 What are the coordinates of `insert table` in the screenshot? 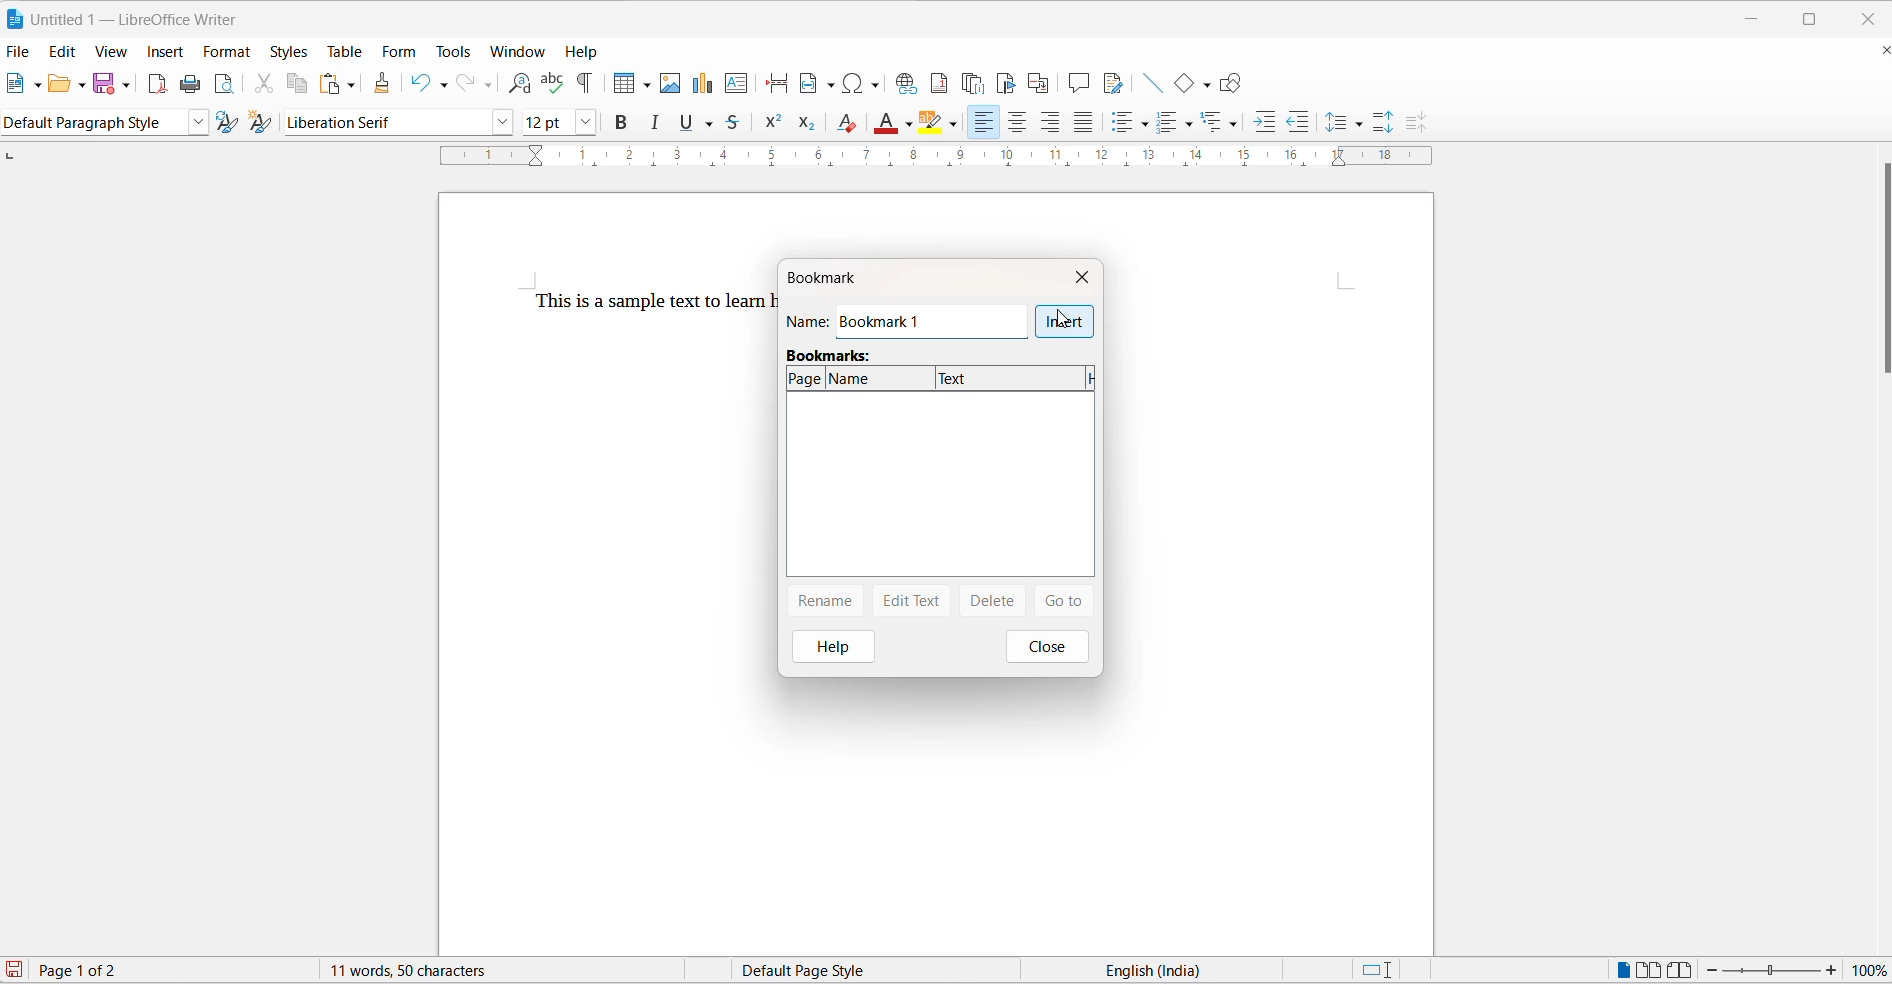 It's located at (619, 83).